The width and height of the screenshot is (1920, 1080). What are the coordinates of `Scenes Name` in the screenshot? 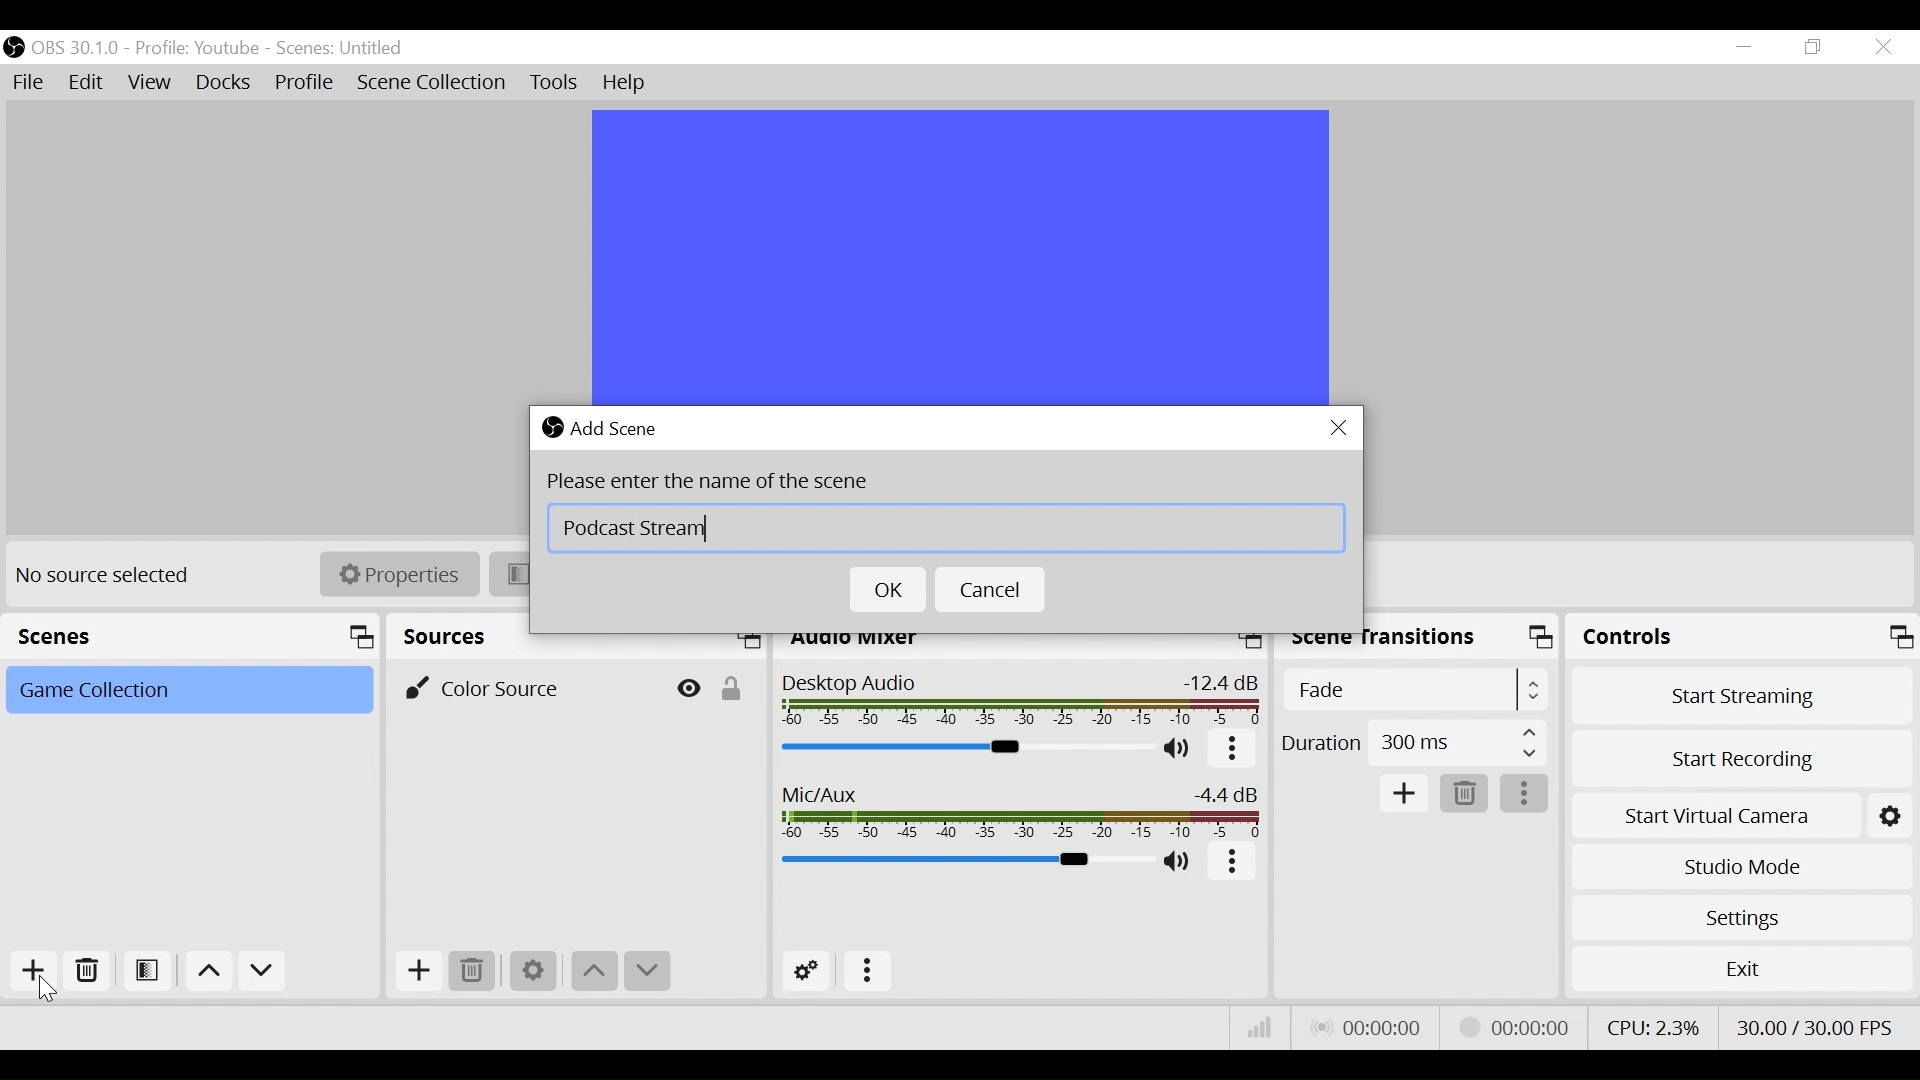 It's located at (346, 48).